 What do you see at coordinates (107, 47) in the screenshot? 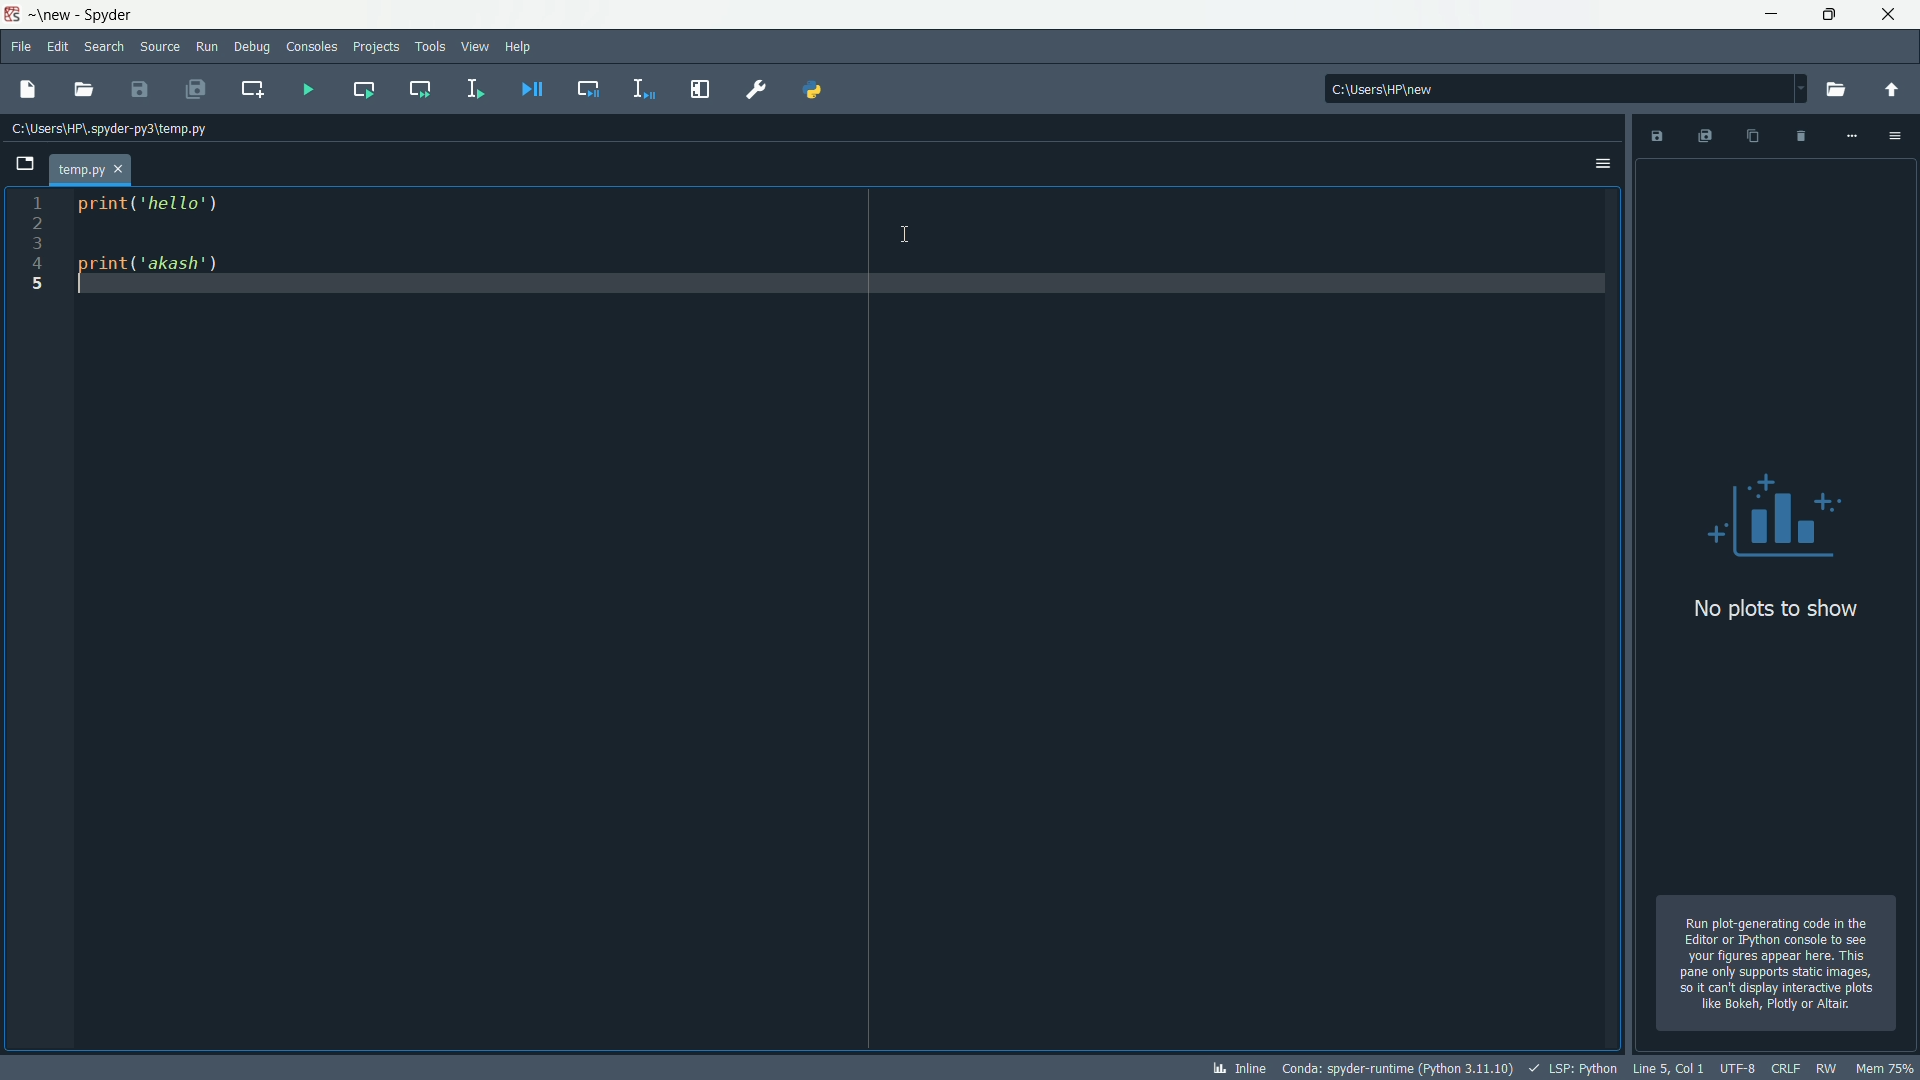
I see `search menu` at bounding box center [107, 47].